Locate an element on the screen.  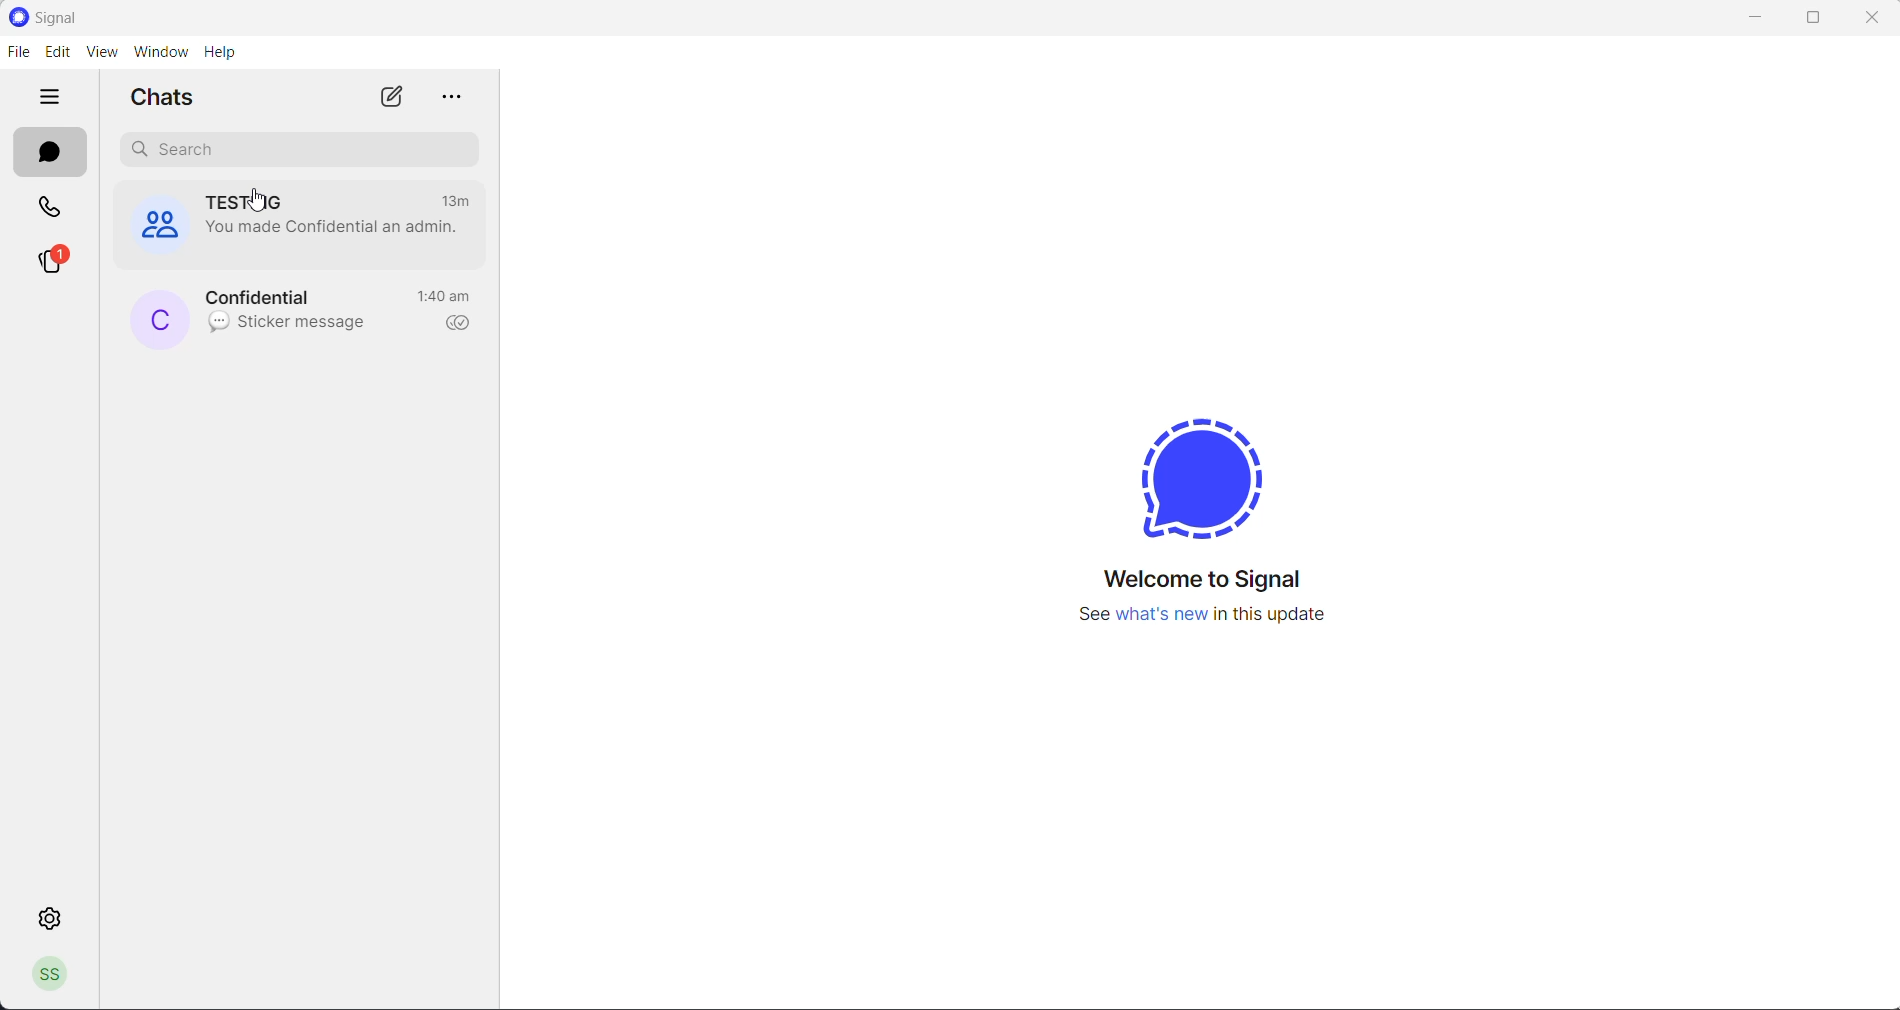
group name is located at coordinates (260, 202).